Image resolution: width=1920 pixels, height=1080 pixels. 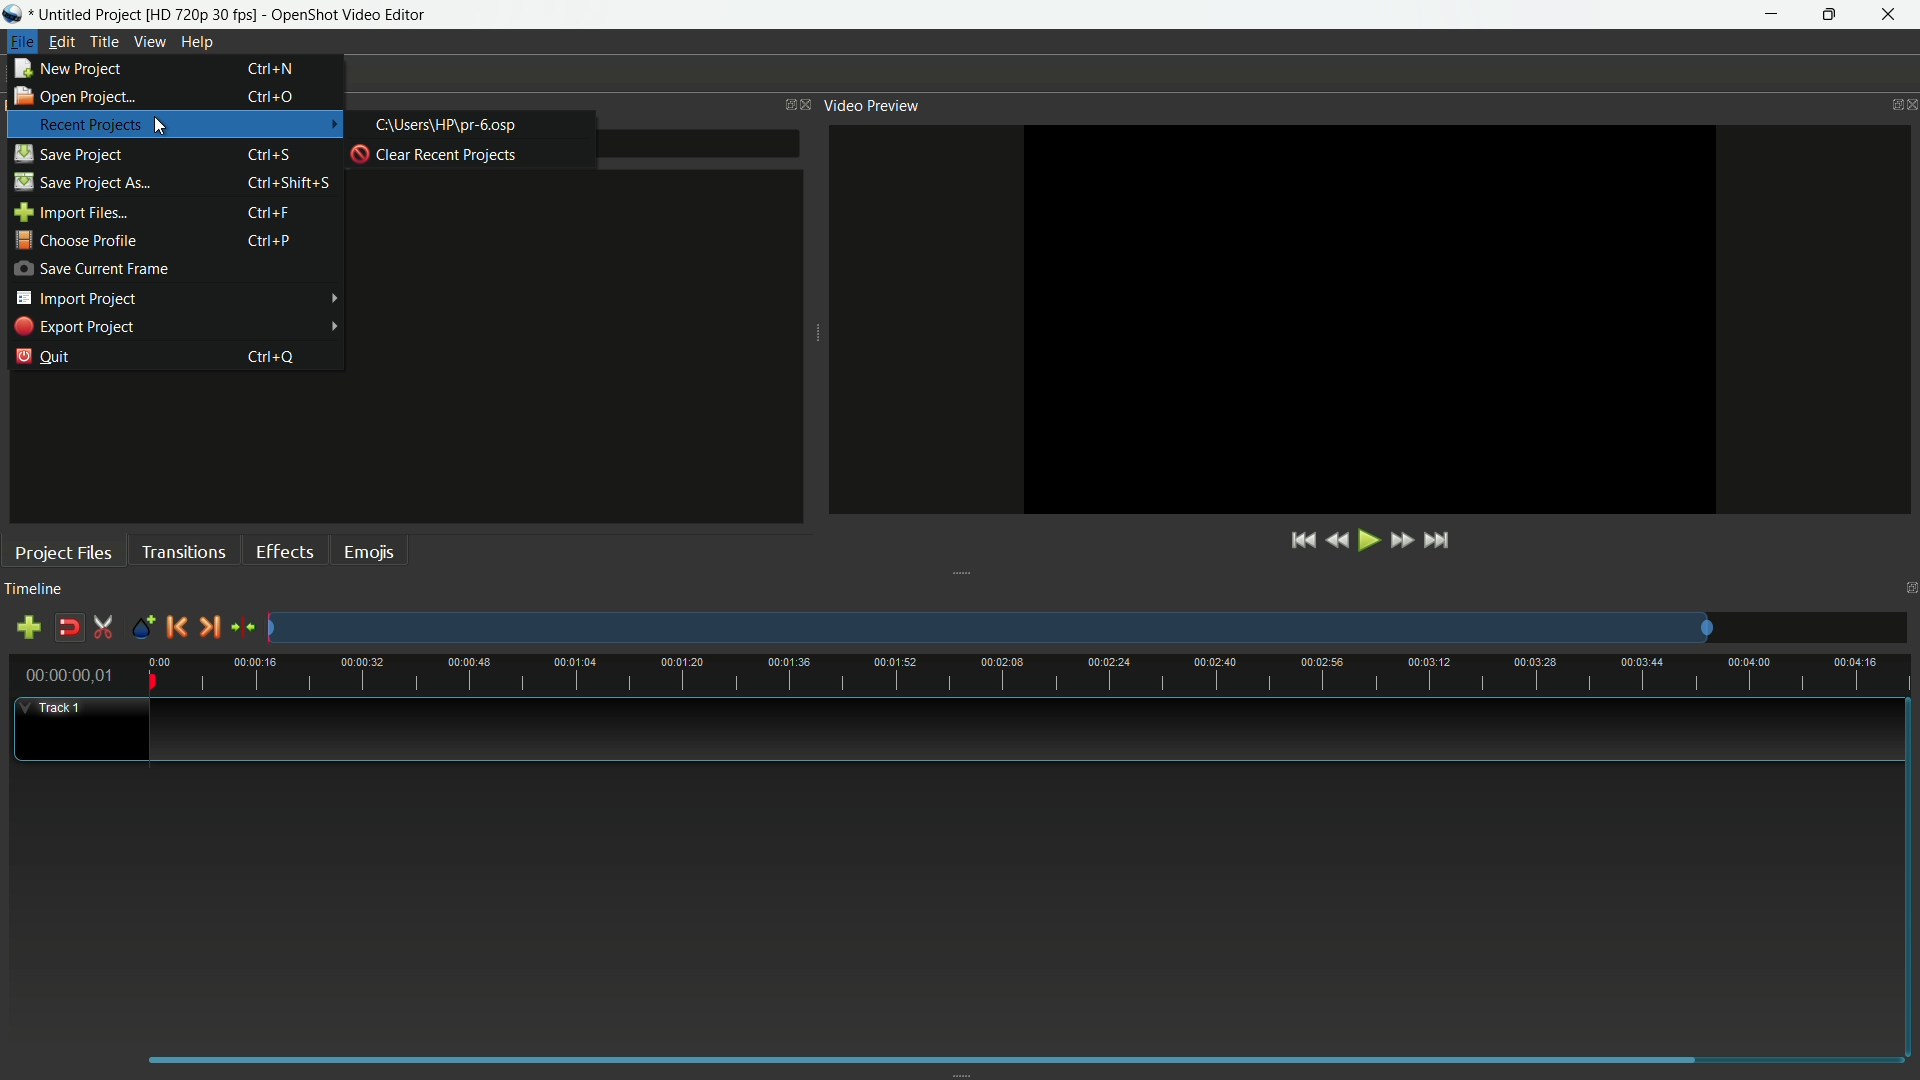 I want to click on cursor, so click(x=161, y=127).